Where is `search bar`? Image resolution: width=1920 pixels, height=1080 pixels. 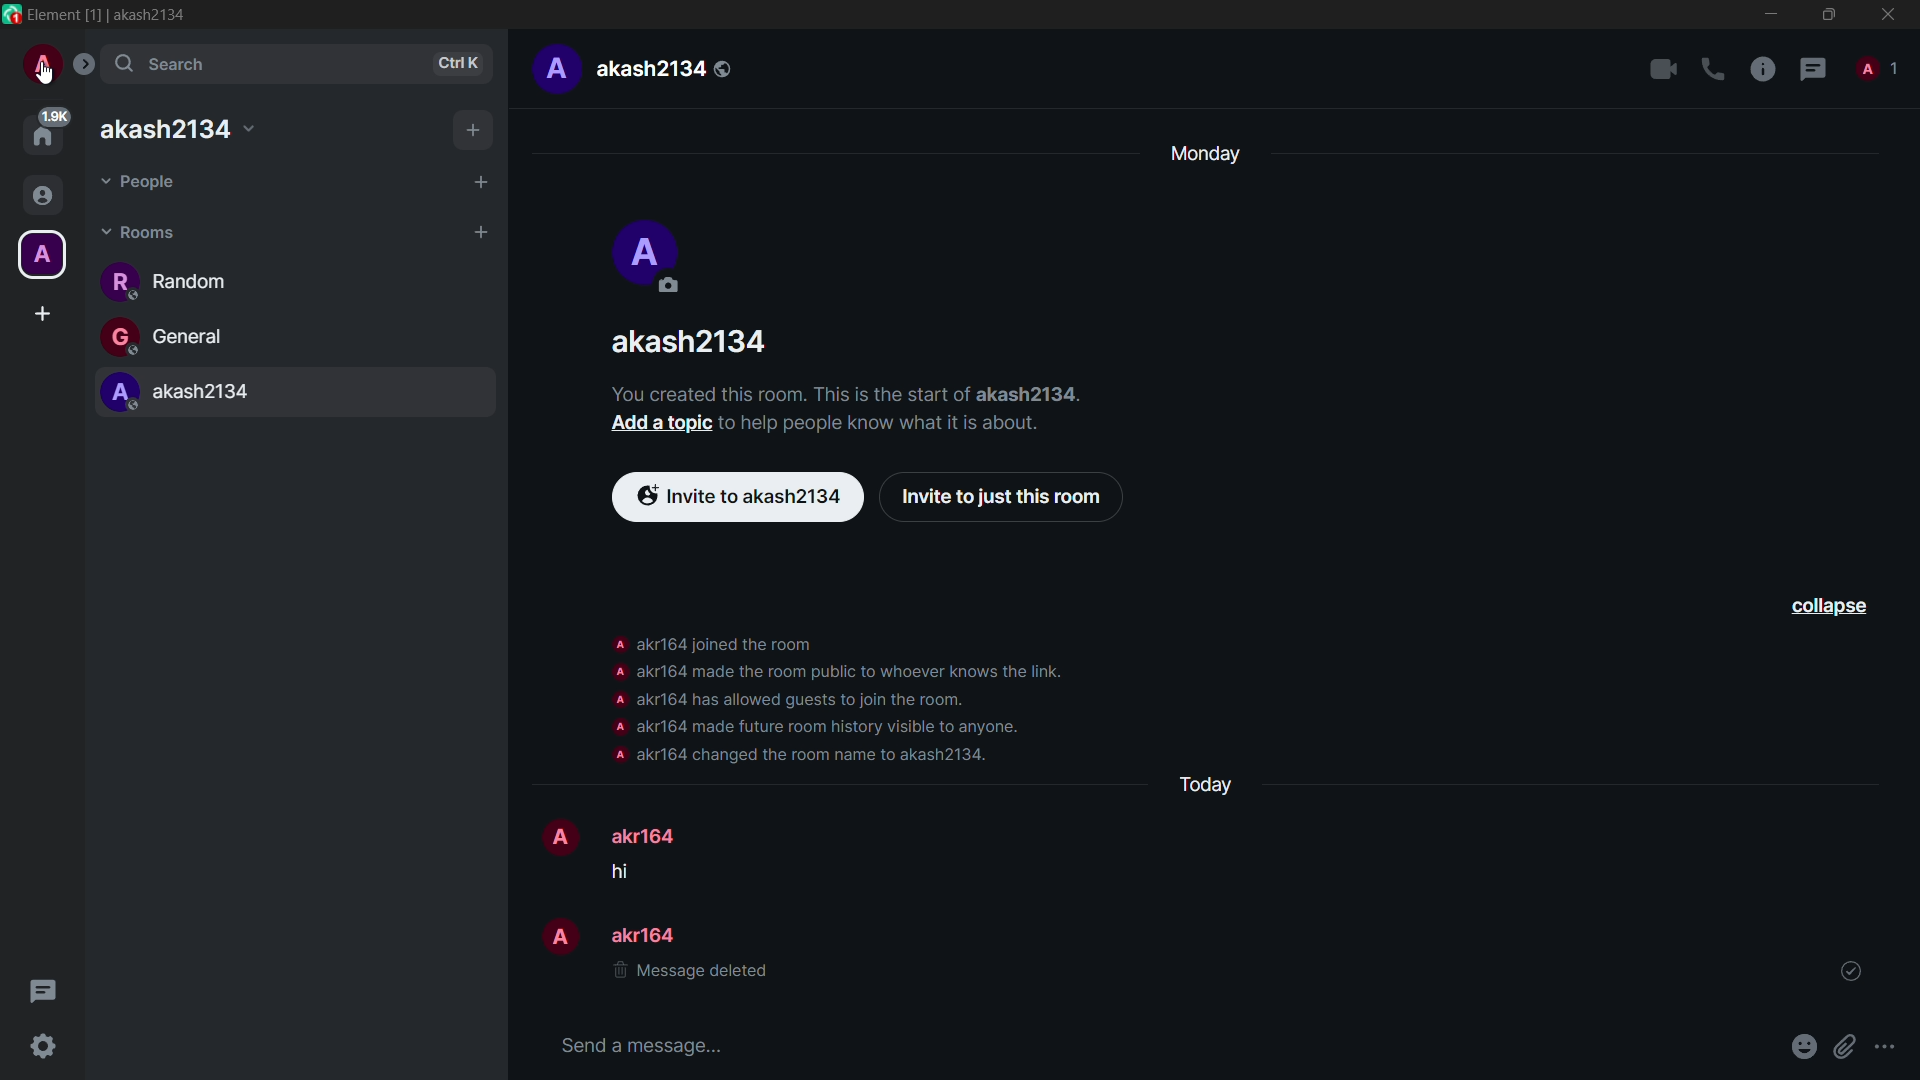 search bar is located at coordinates (299, 65).